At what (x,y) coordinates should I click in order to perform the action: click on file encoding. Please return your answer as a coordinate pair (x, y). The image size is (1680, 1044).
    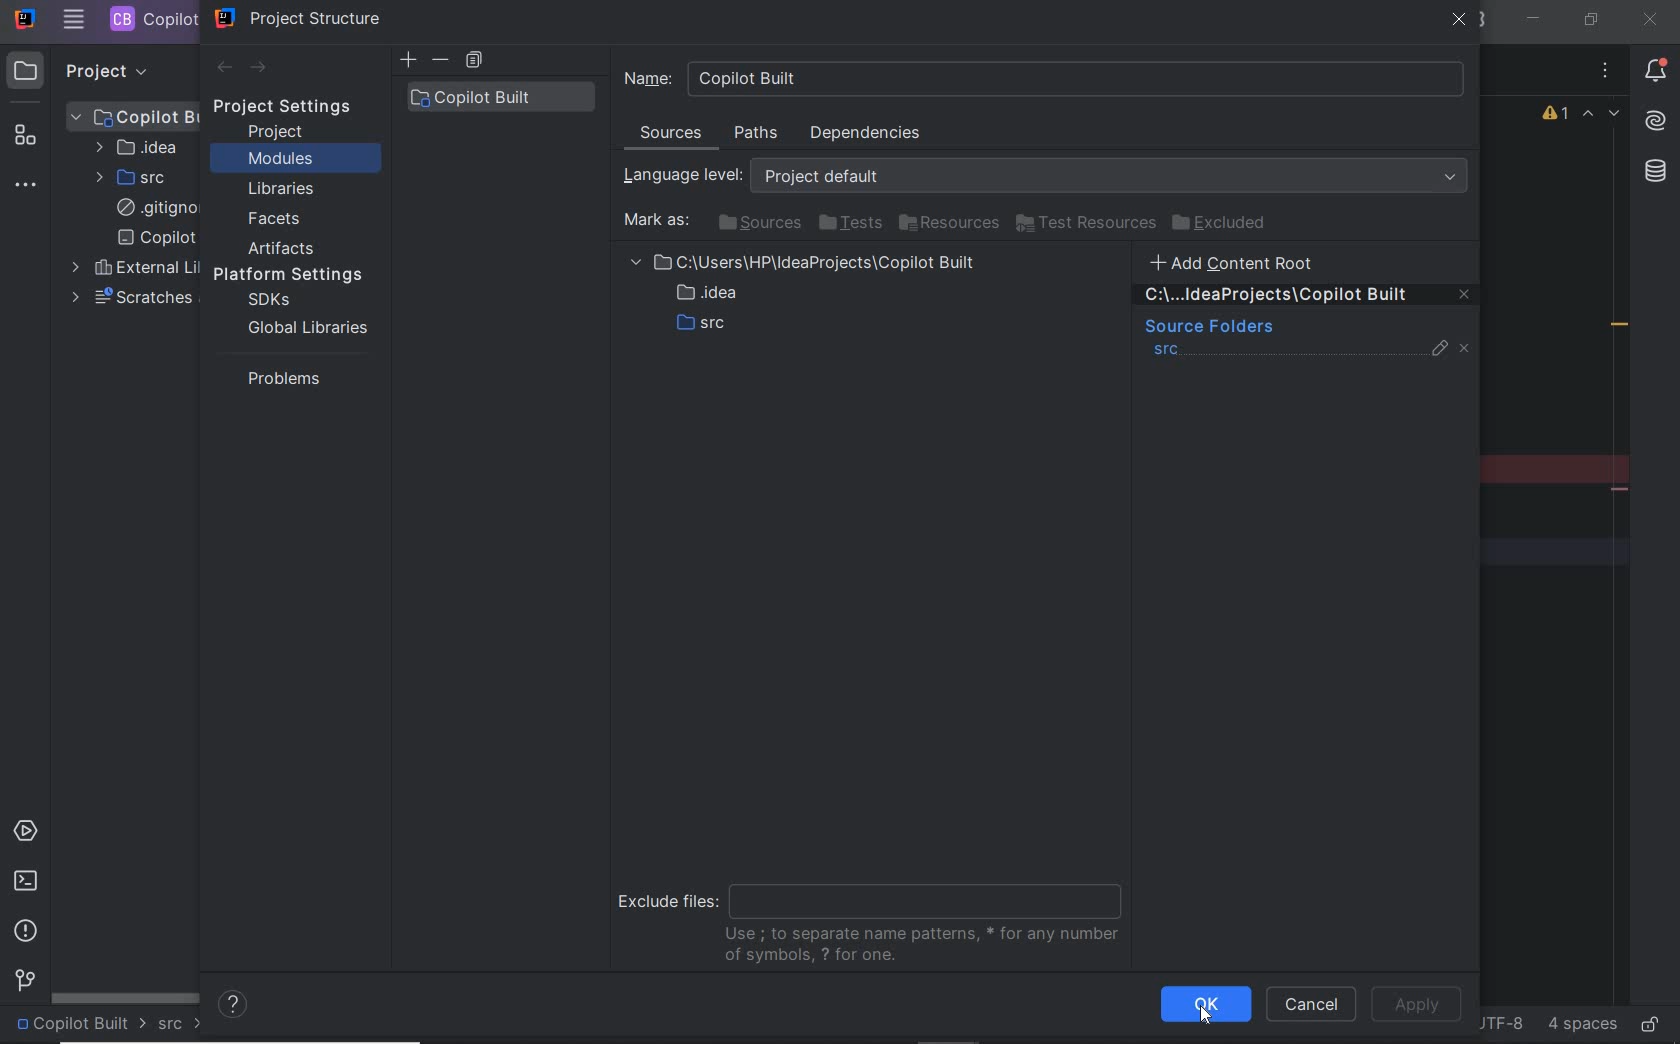
    Looking at the image, I should click on (1499, 1022).